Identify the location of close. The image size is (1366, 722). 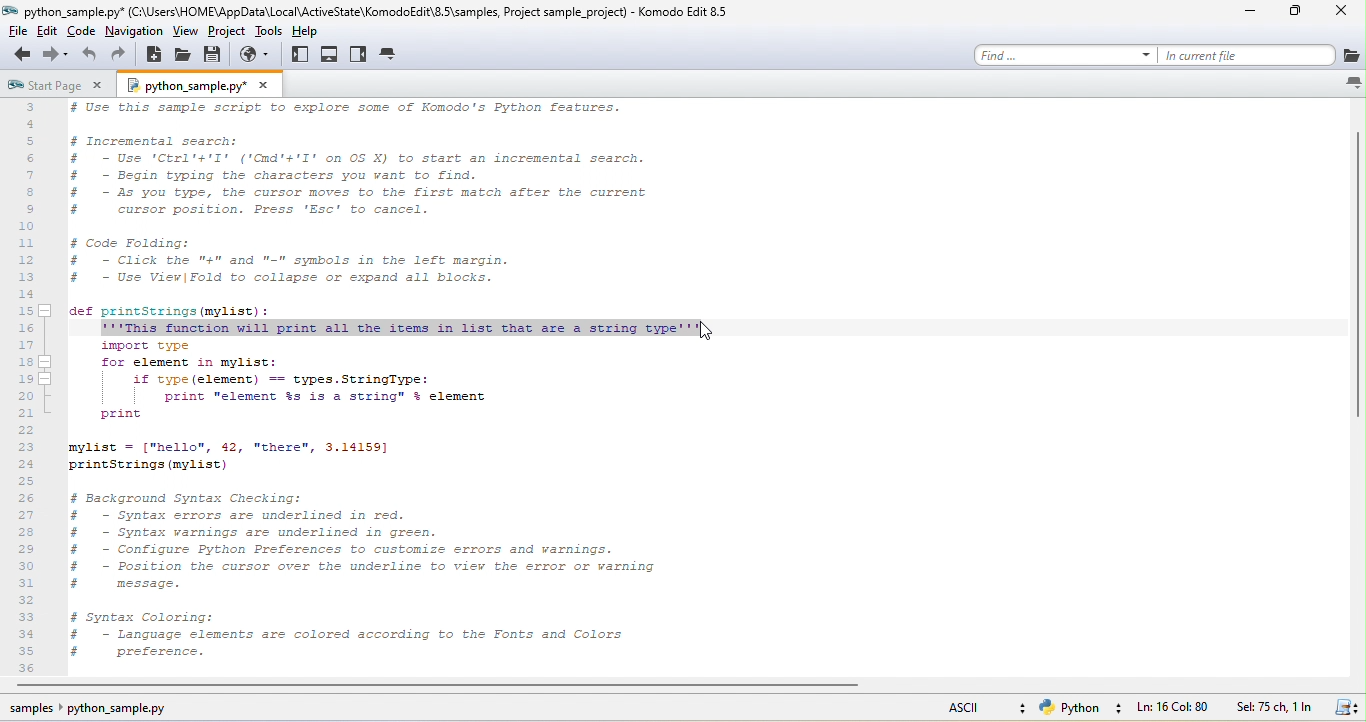
(1343, 14).